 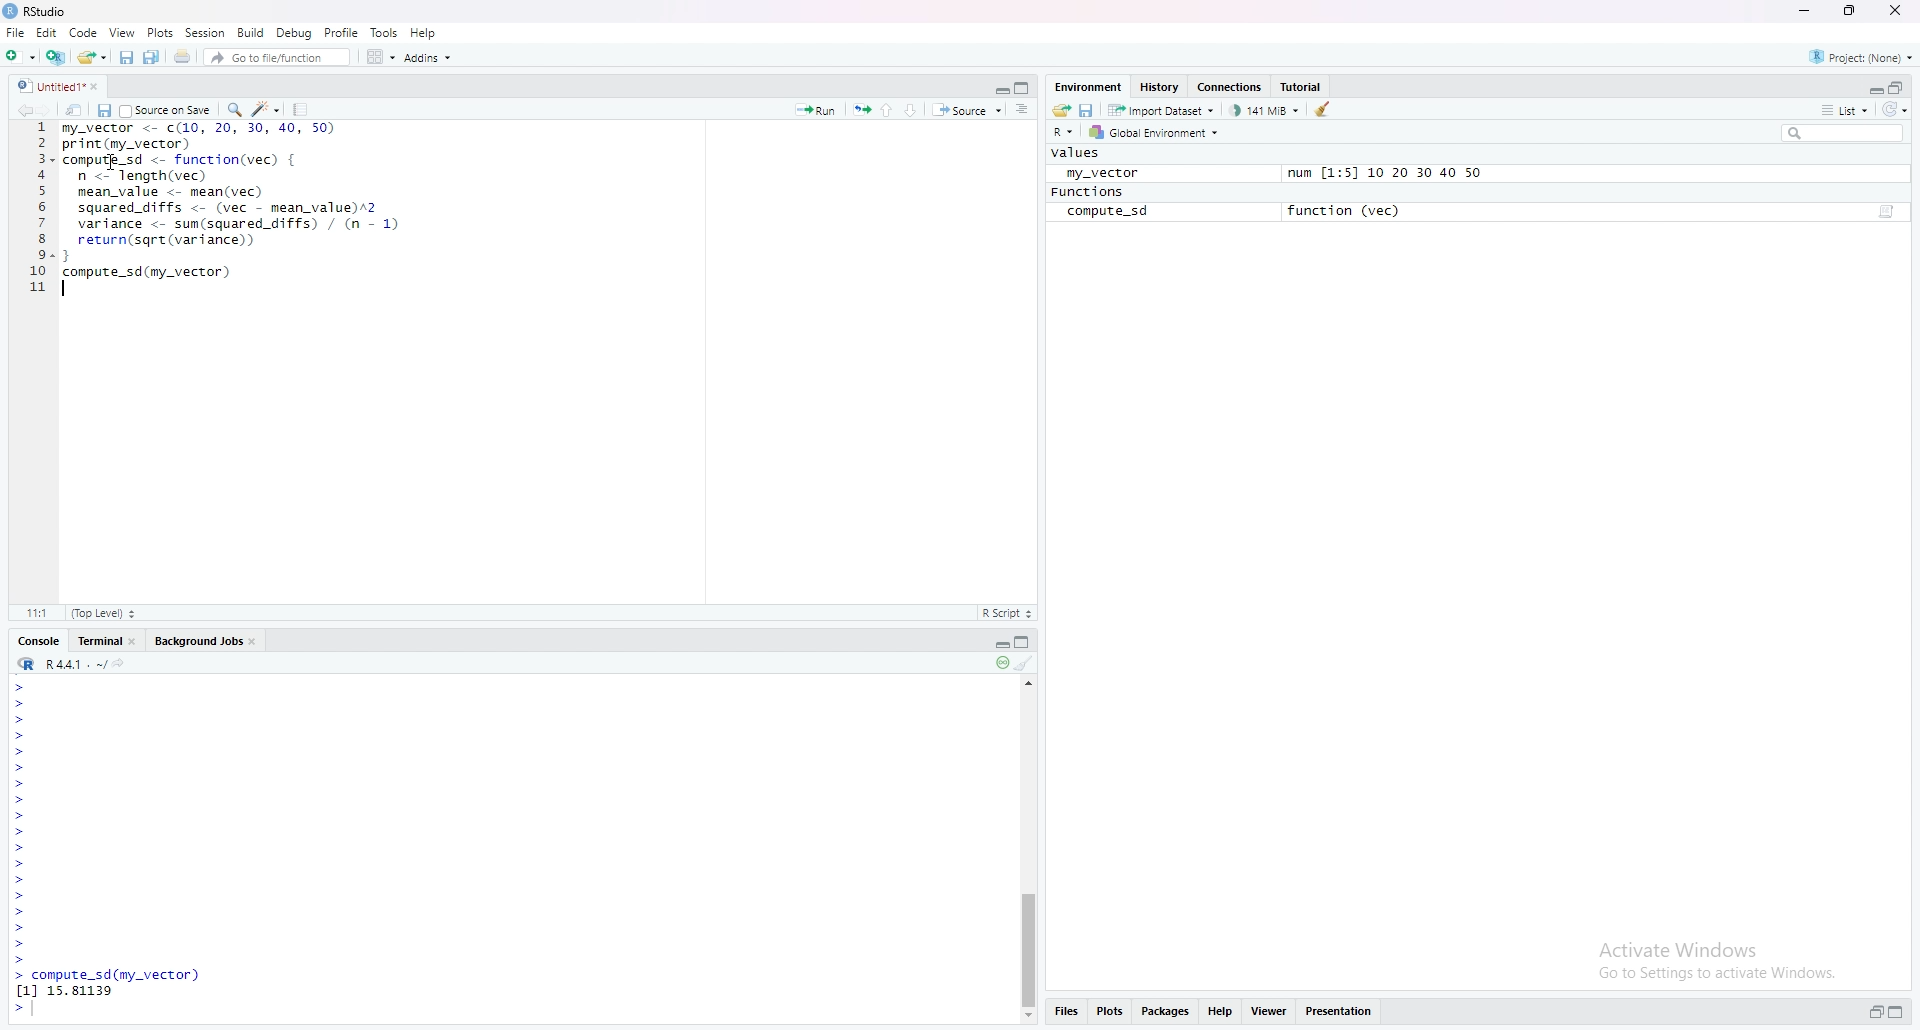 I want to click on List, so click(x=1843, y=109).